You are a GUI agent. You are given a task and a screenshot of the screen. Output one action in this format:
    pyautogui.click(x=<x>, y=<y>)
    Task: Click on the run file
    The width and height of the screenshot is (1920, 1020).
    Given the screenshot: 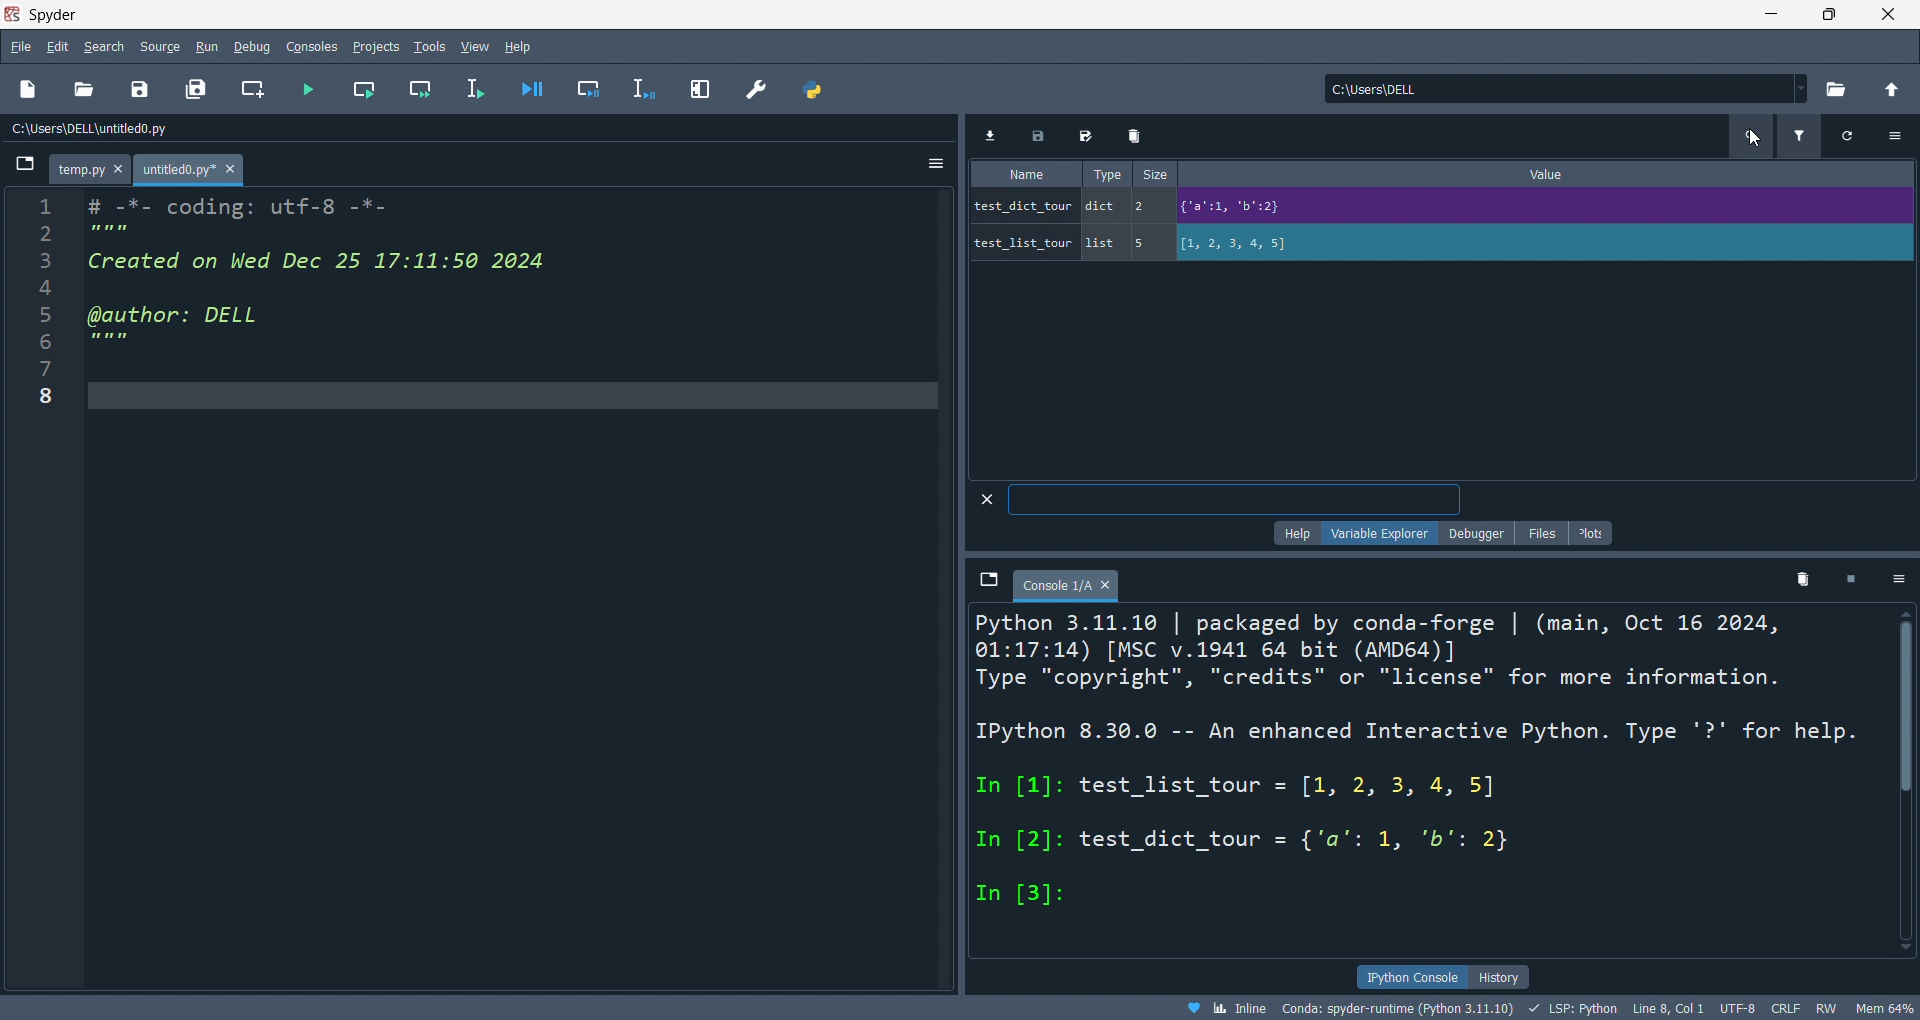 What is the action you would take?
    pyautogui.click(x=303, y=90)
    